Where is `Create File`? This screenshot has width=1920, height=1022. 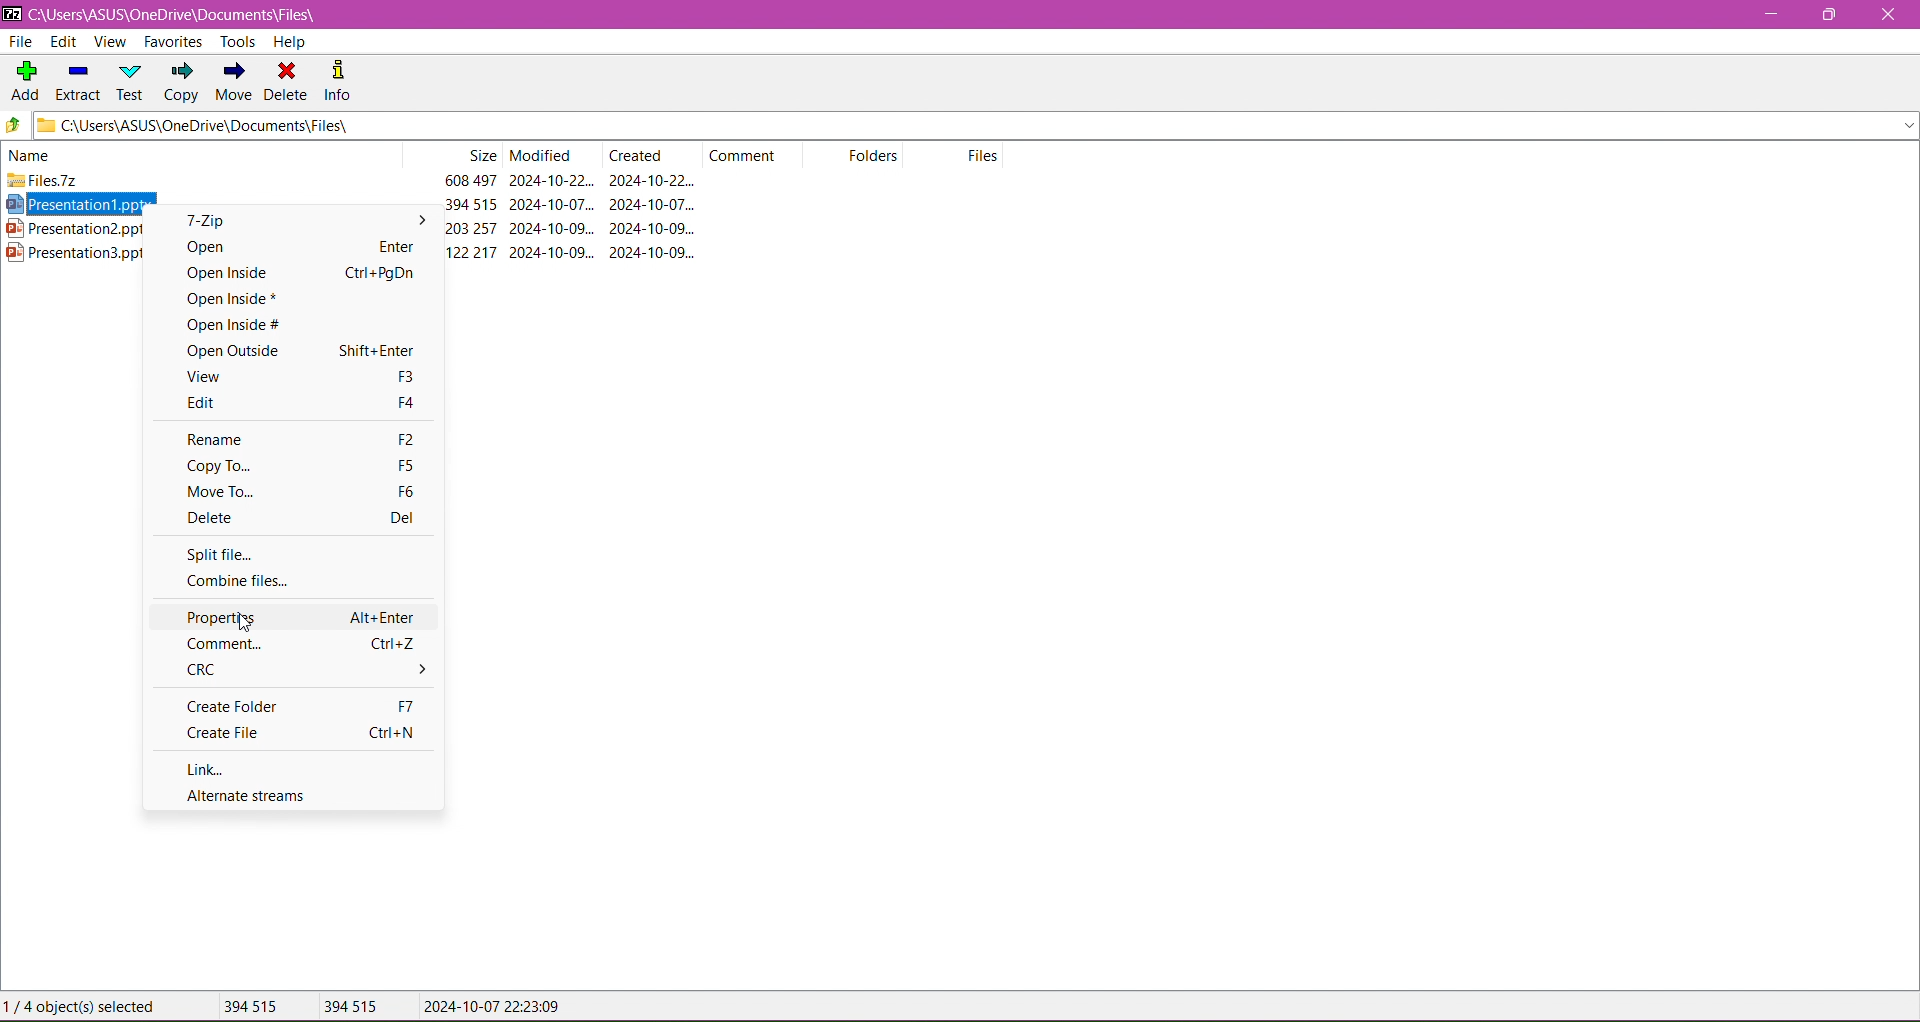
Create File is located at coordinates (301, 733).